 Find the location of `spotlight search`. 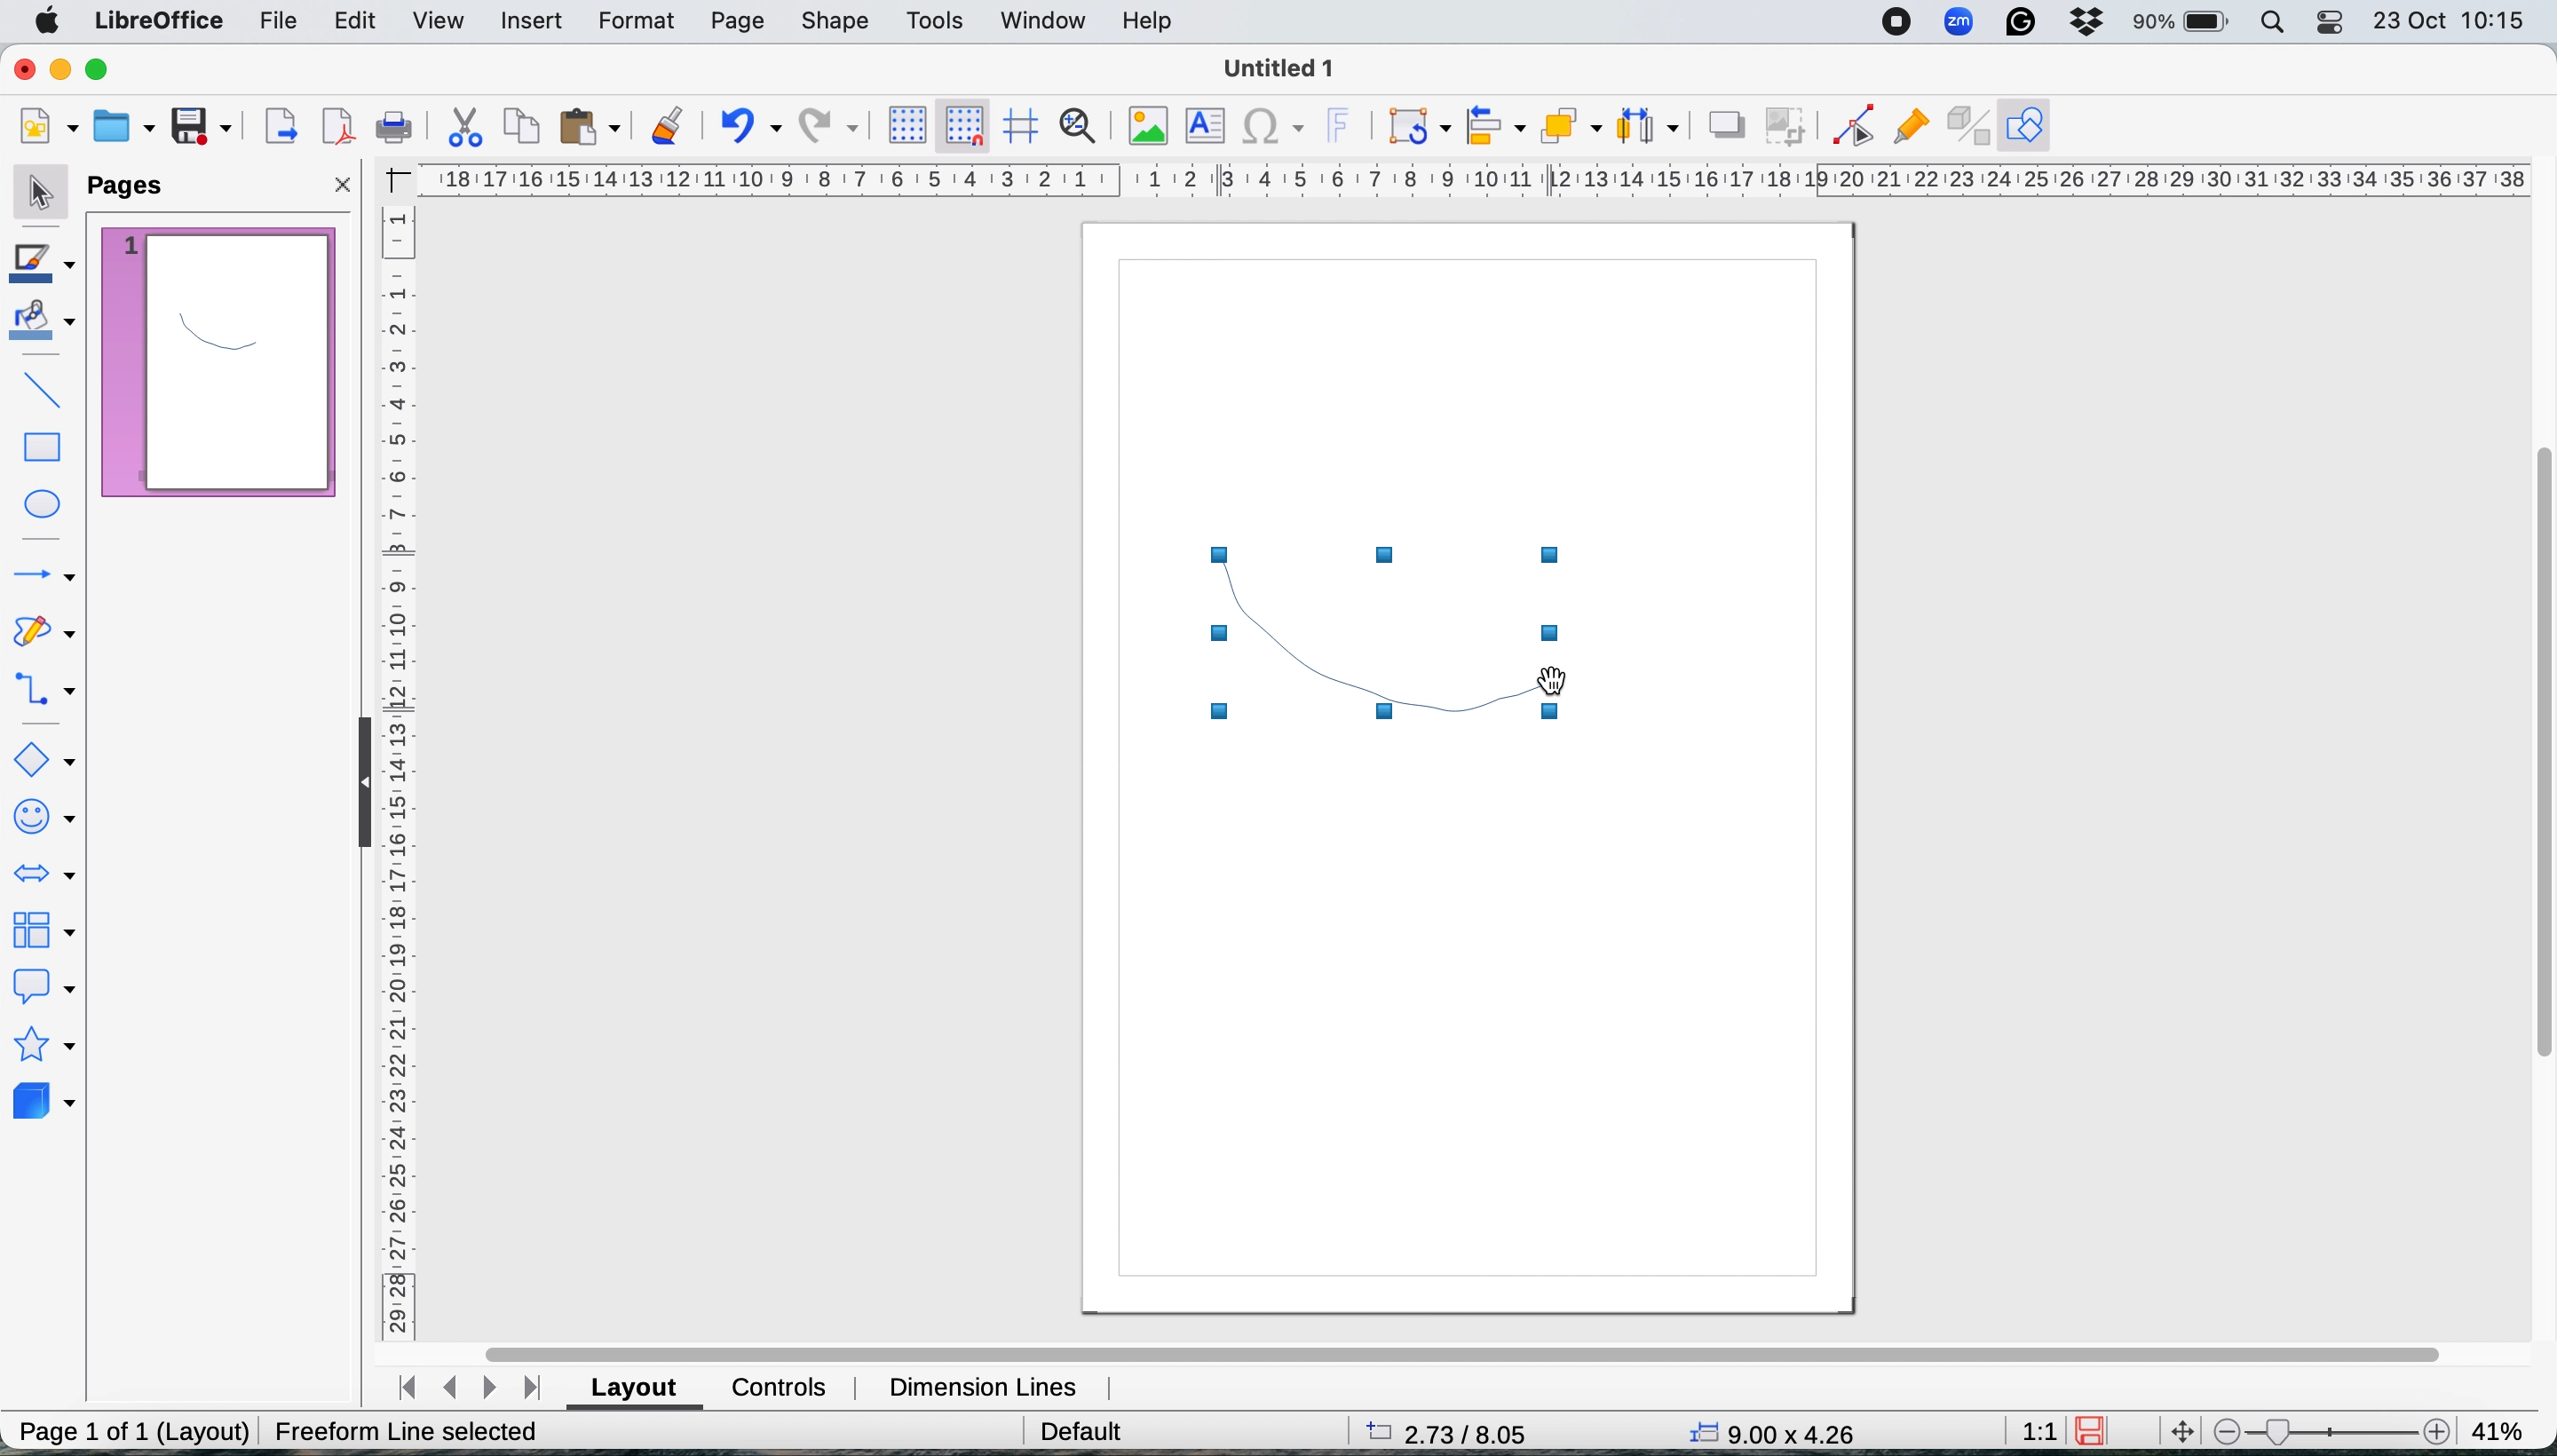

spotlight search is located at coordinates (2278, 21).